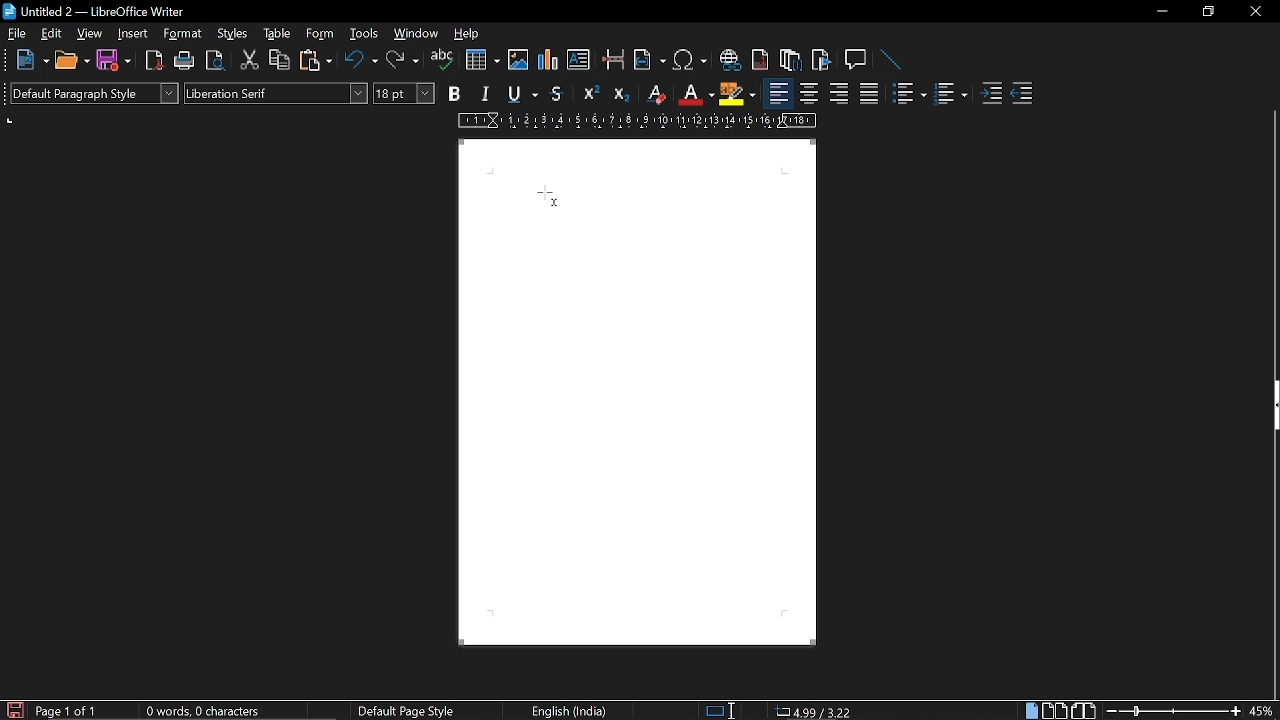 The width and height of the screenshot is (1280, 720). I want to click on page 1 of 1, so click(71, 711).